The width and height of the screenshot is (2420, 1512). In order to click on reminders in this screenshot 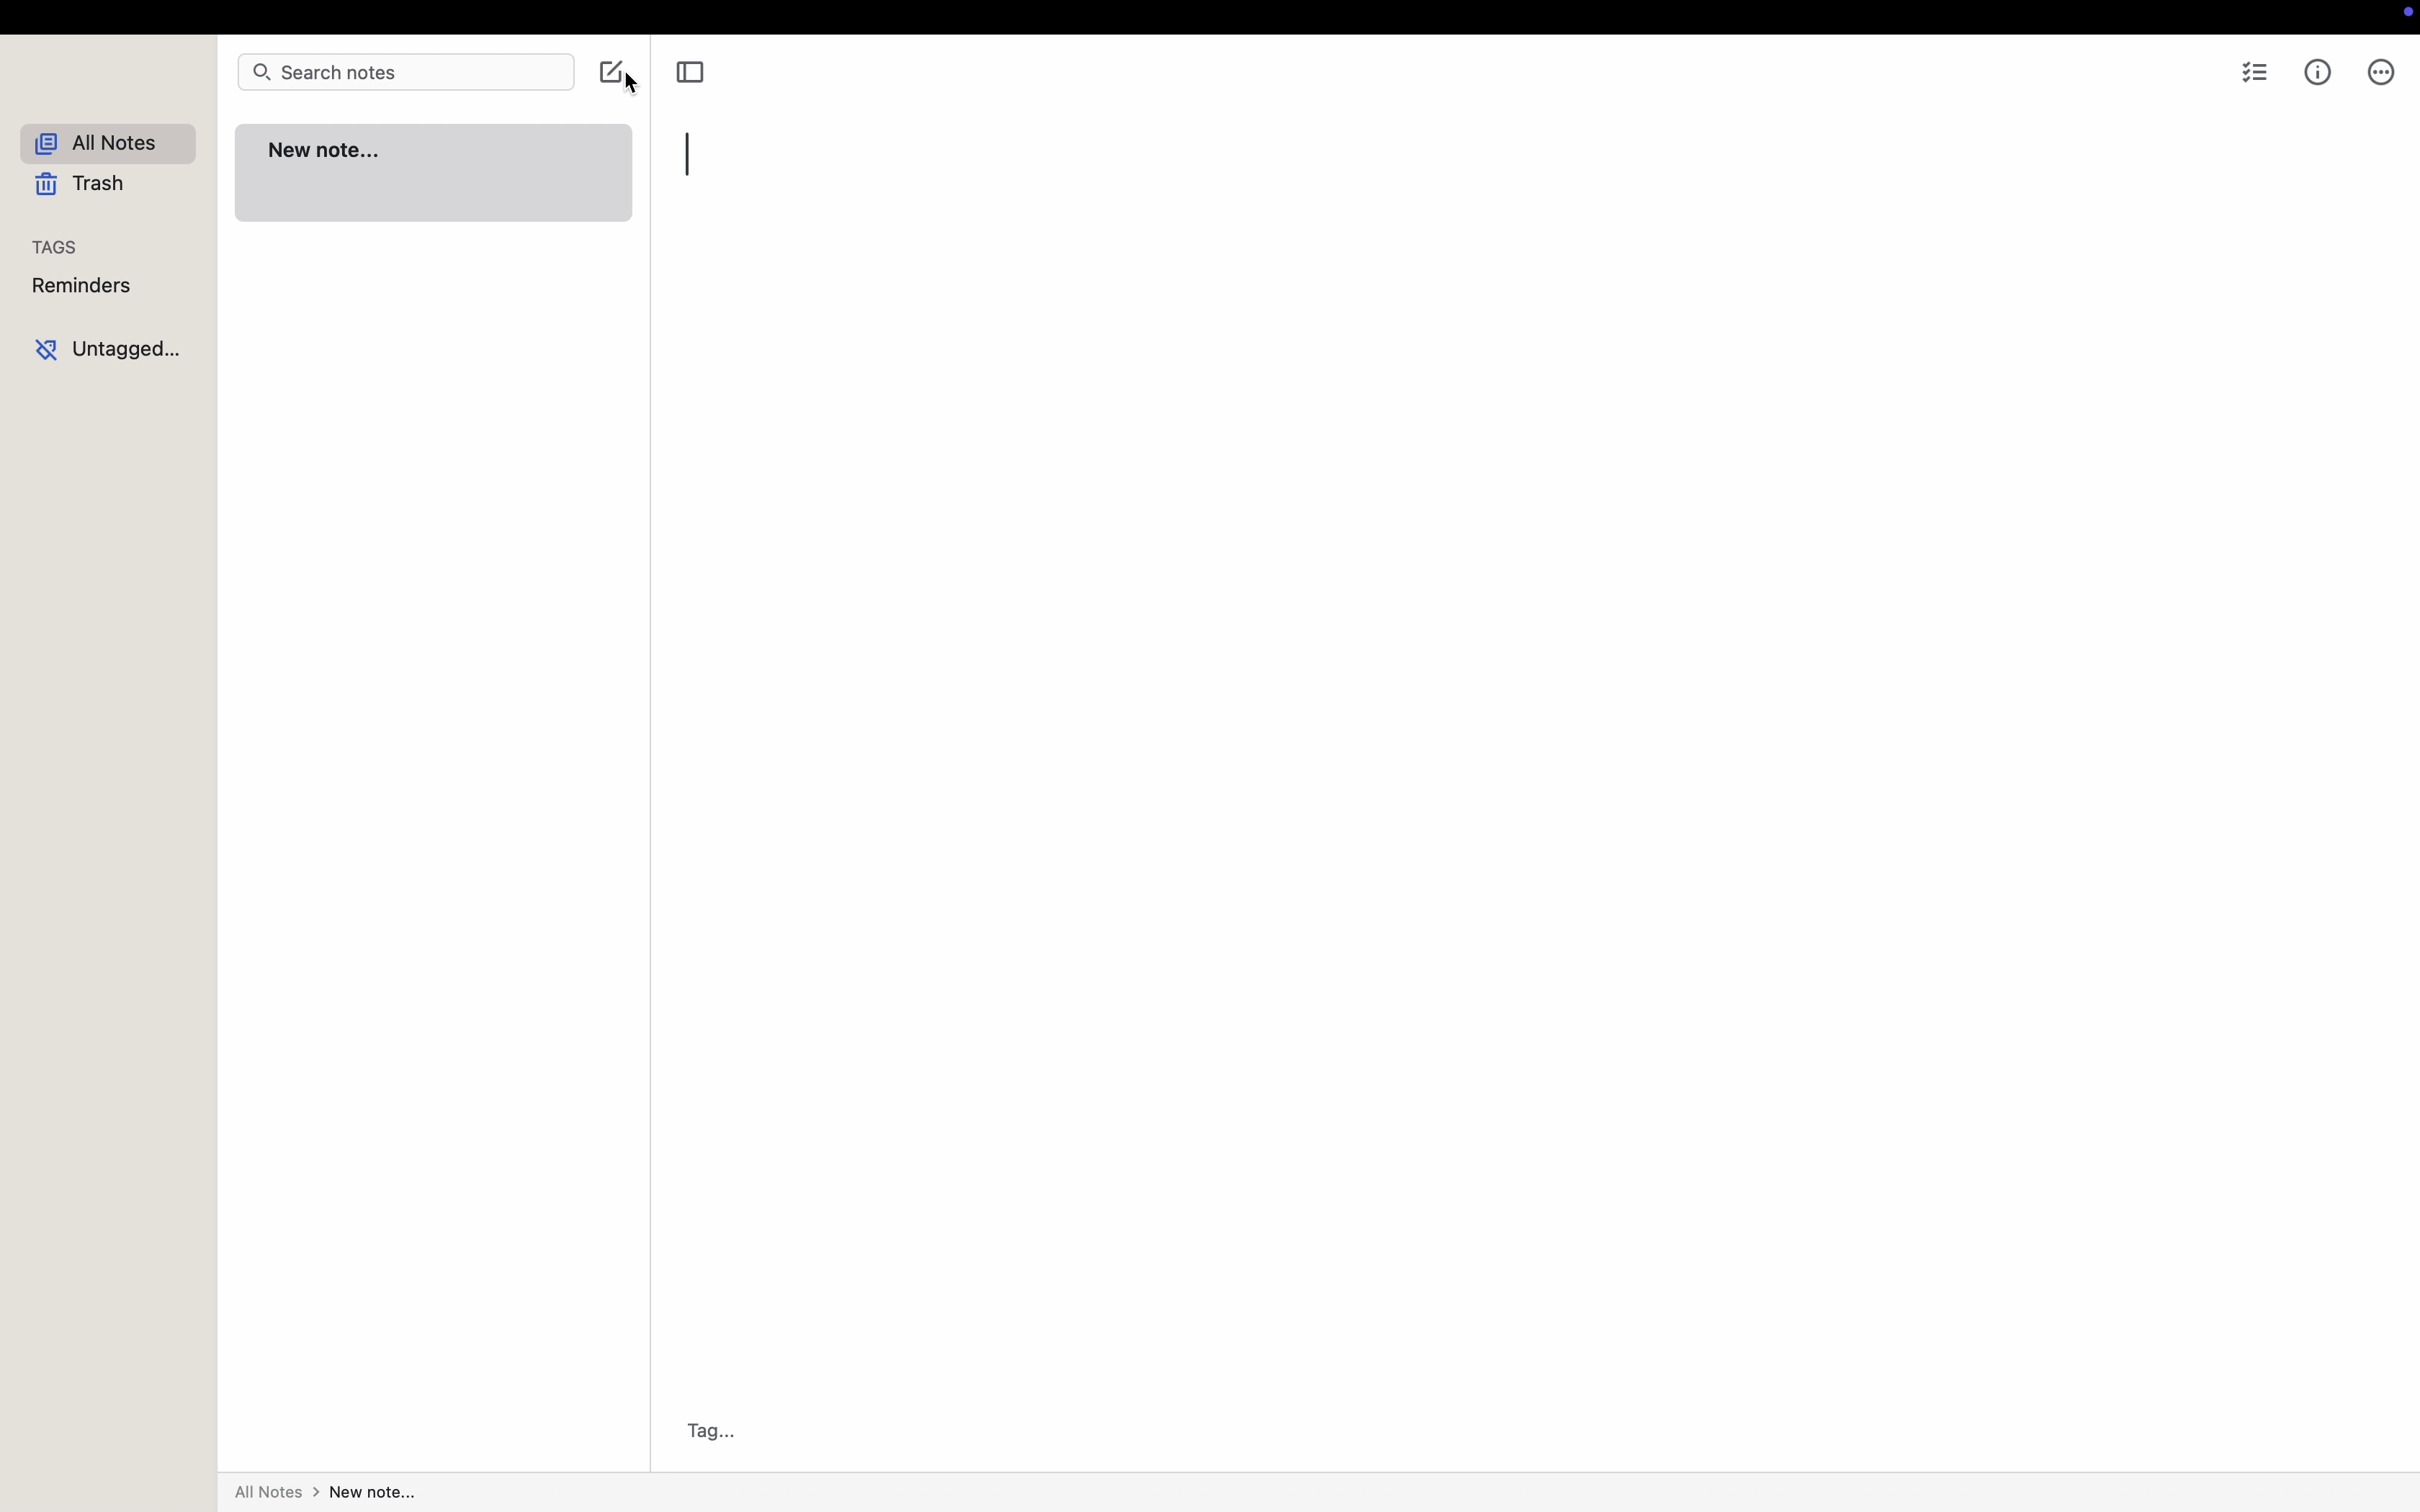, I will do `click(107, 288)`.